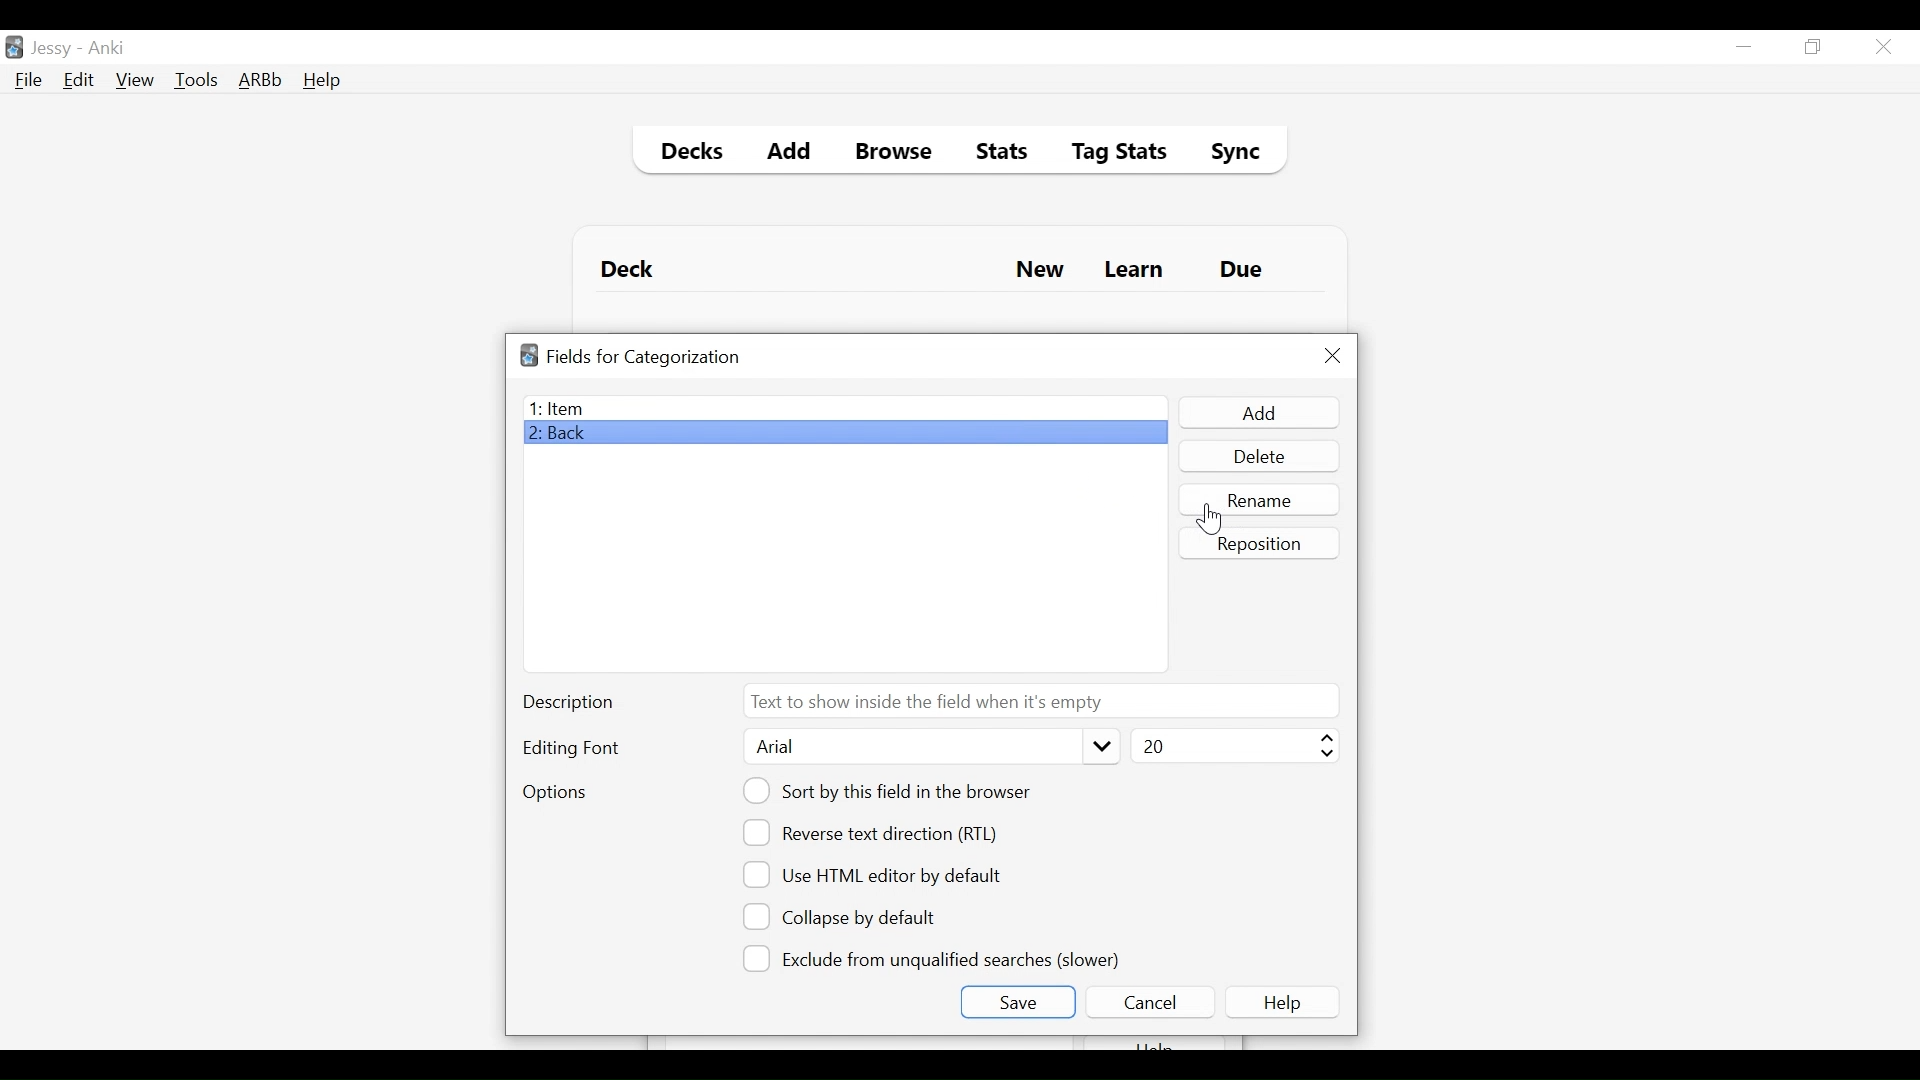  I want to click on Learn, so click(1133, 271).